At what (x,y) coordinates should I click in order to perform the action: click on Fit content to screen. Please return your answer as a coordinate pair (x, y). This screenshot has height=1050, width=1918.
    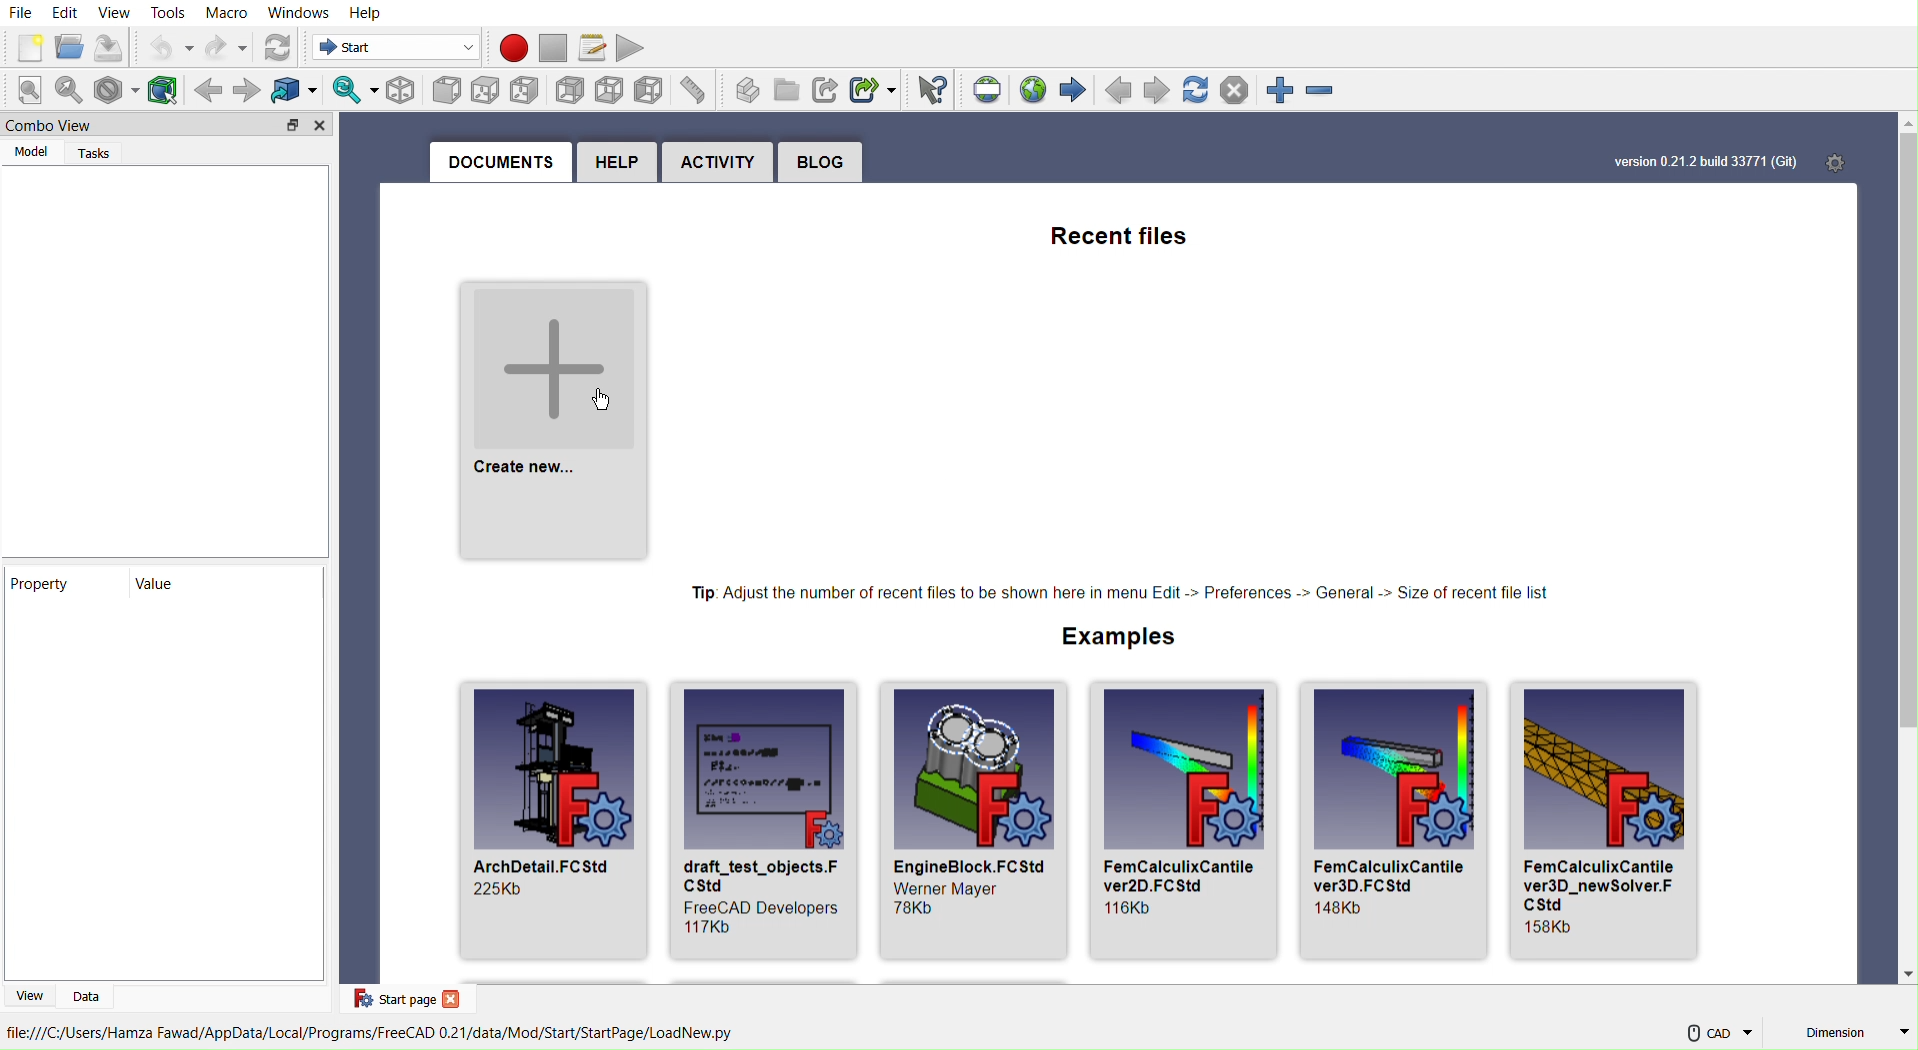
    Looking at the image, I should click on (32, 92).